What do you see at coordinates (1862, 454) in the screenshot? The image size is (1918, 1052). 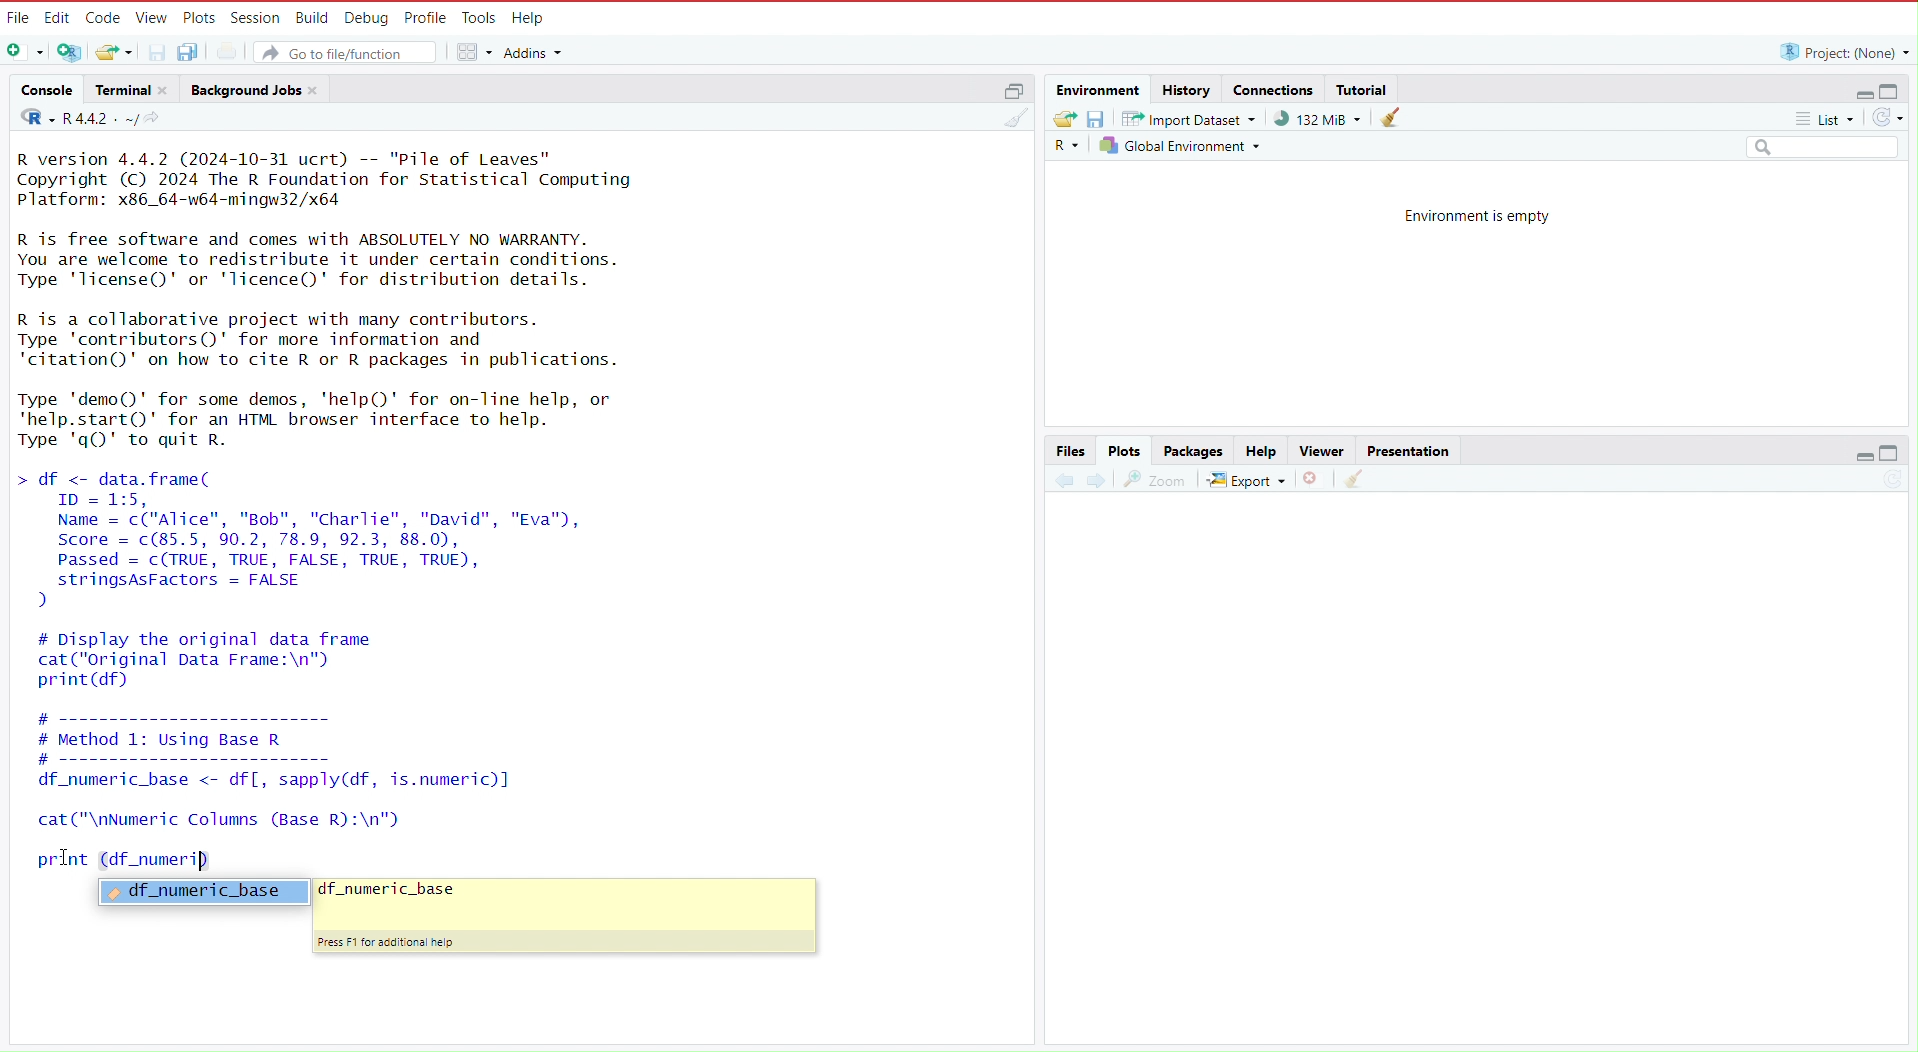 I see `minimize` at bounding box center [1862, 454].